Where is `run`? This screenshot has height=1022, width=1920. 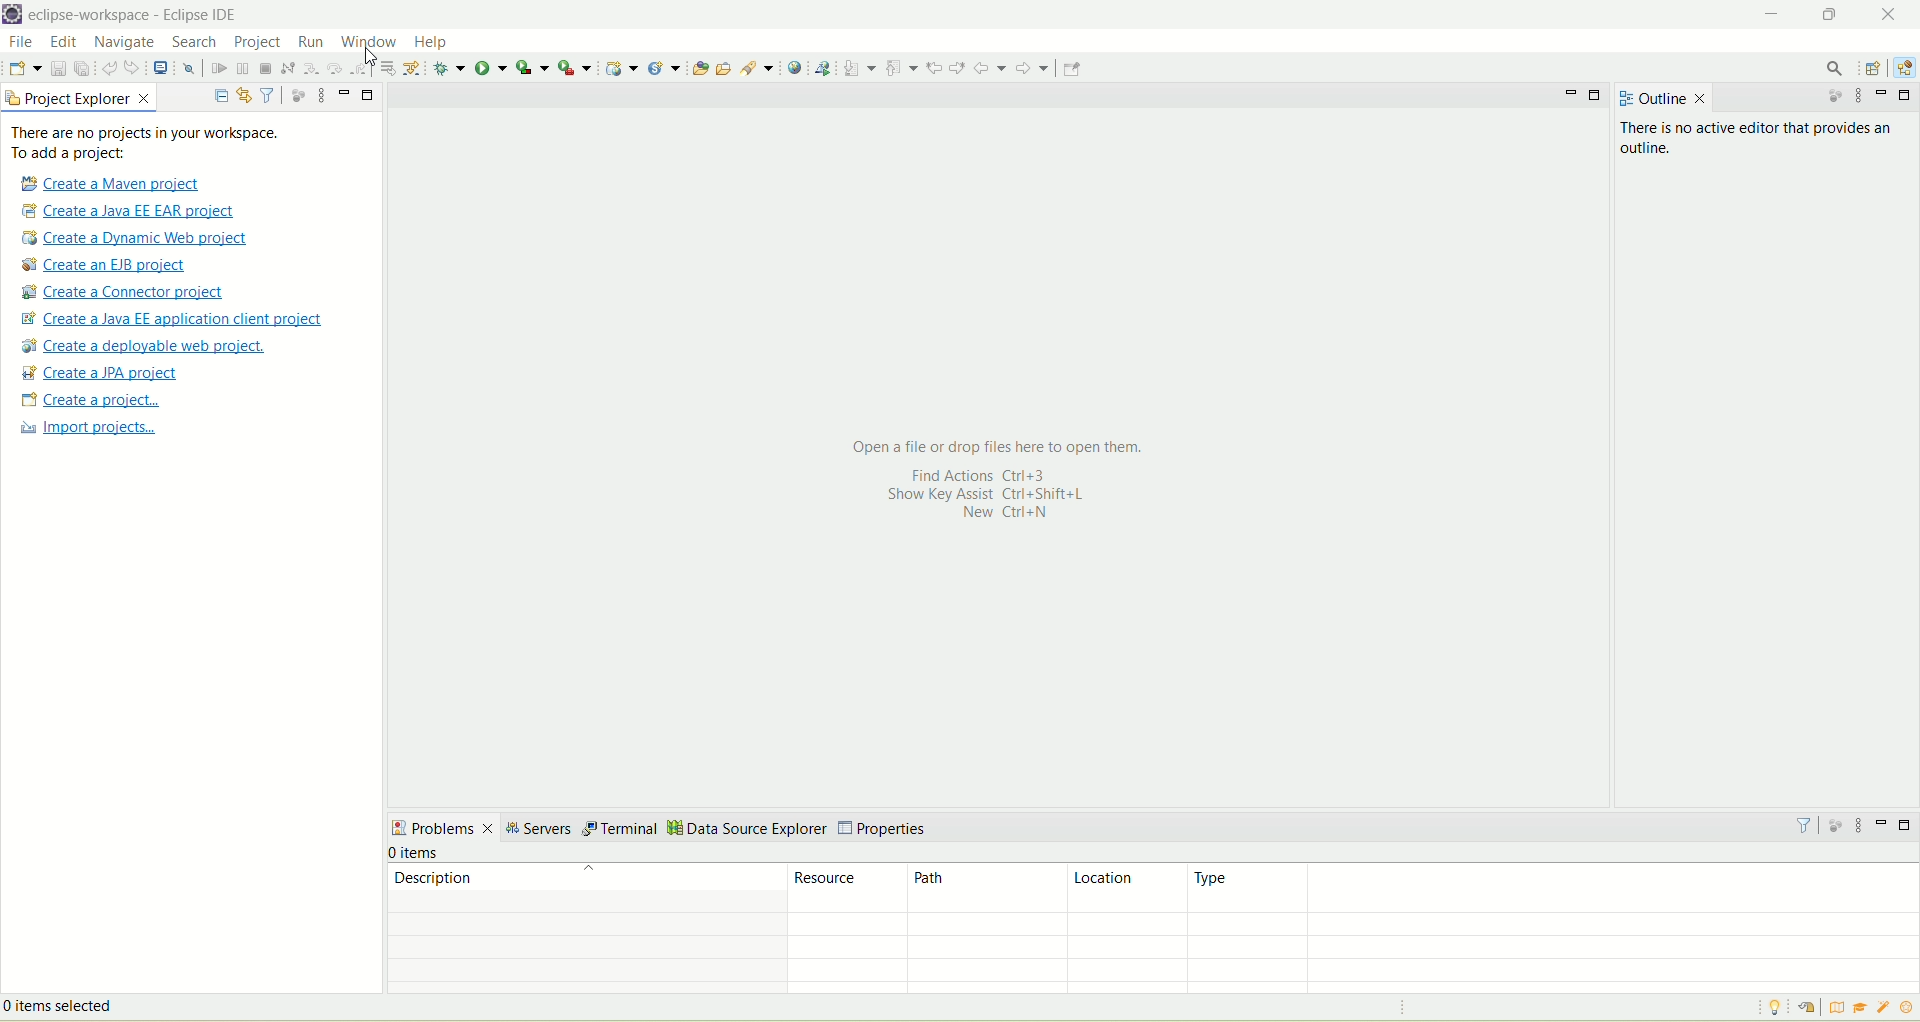
run is located at coordinates (492, 67).